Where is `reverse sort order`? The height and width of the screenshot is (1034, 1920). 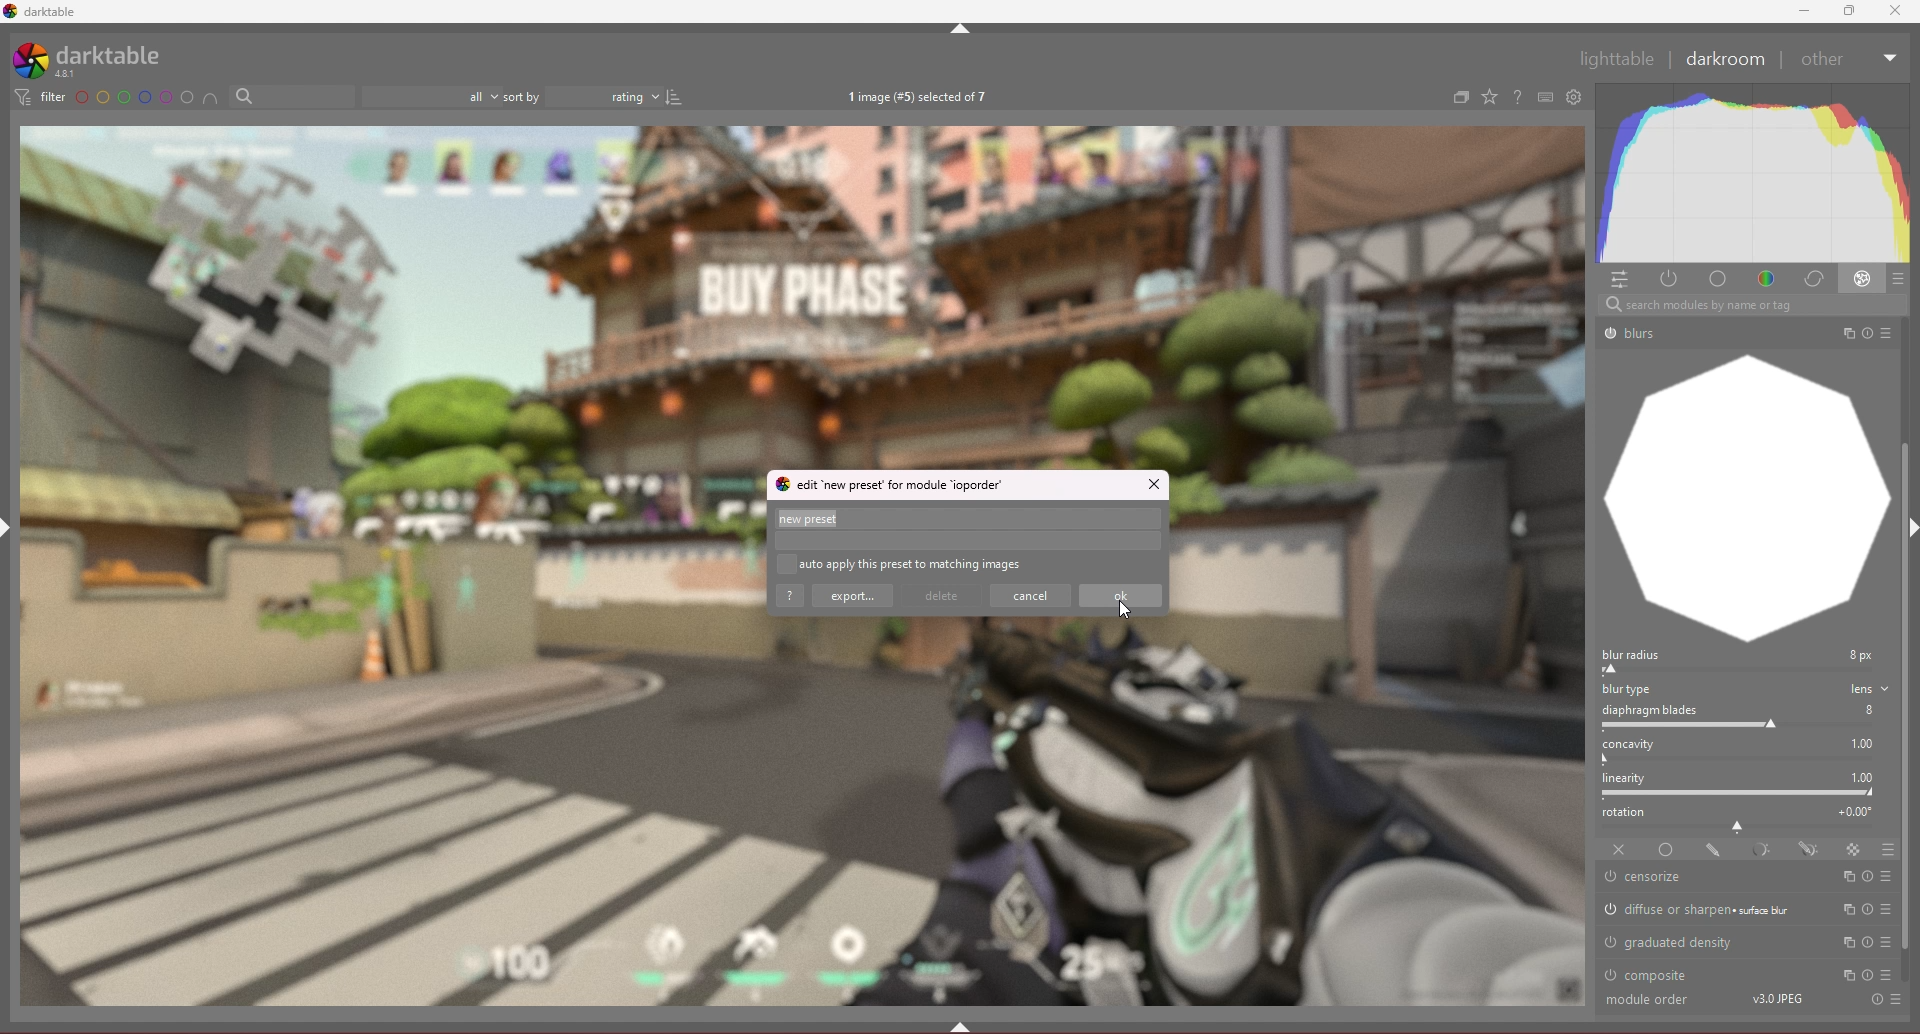 reverse sort order is located at coordinates (675, 96).